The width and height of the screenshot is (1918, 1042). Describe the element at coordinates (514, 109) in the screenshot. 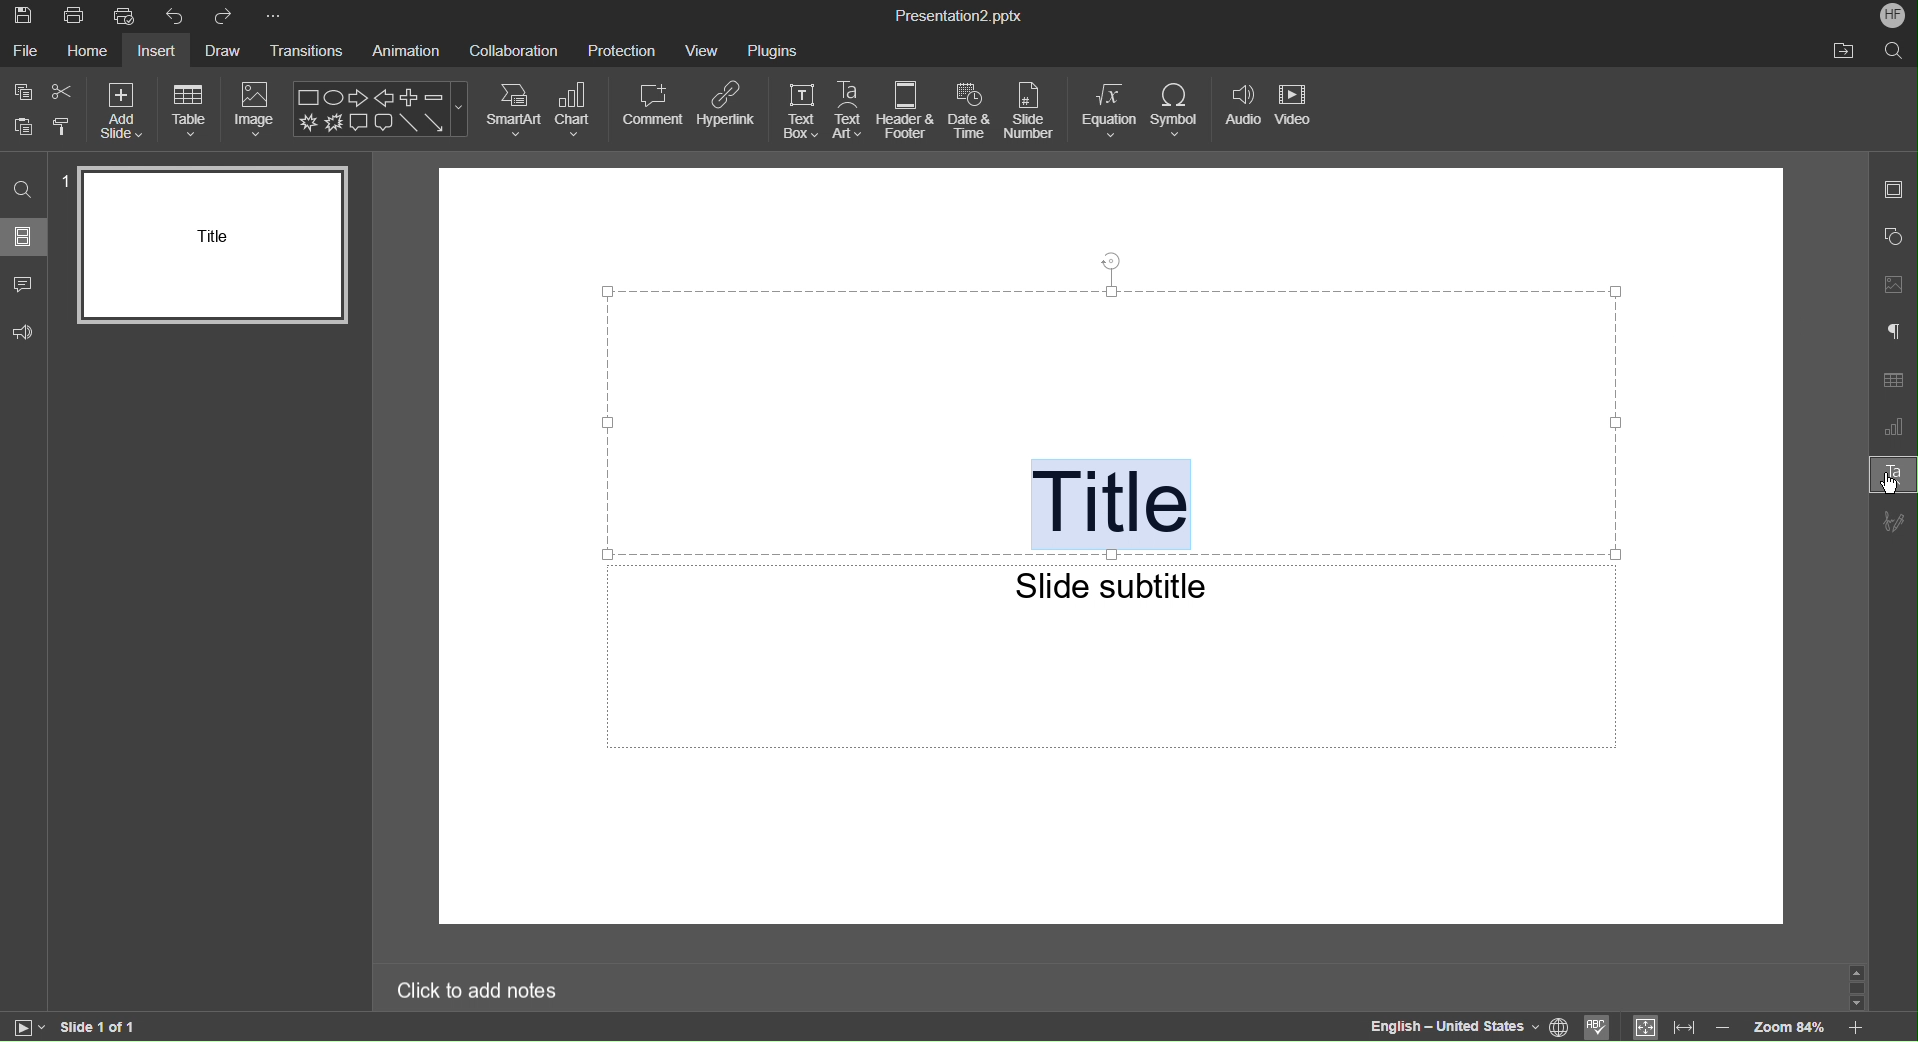

I see `SmartArt` at that location.